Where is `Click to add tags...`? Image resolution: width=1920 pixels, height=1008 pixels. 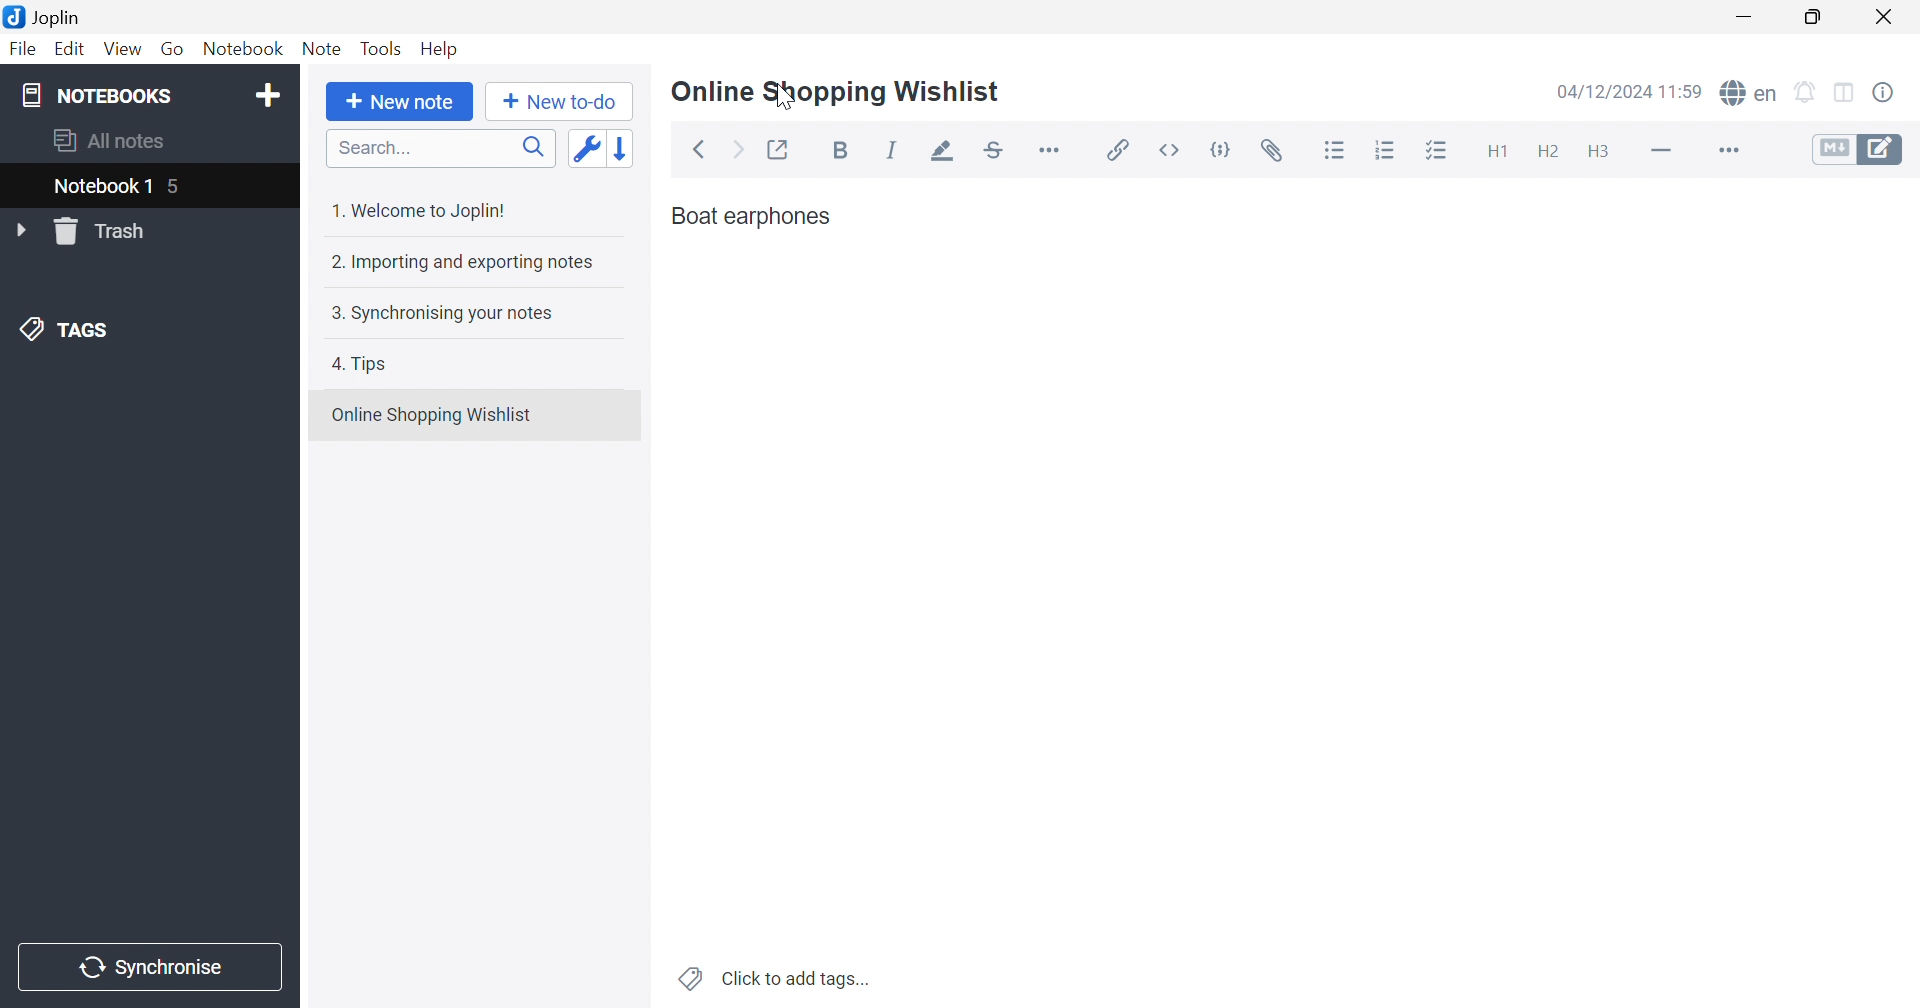 Click to add tags... is located at coordinates (773, 978).